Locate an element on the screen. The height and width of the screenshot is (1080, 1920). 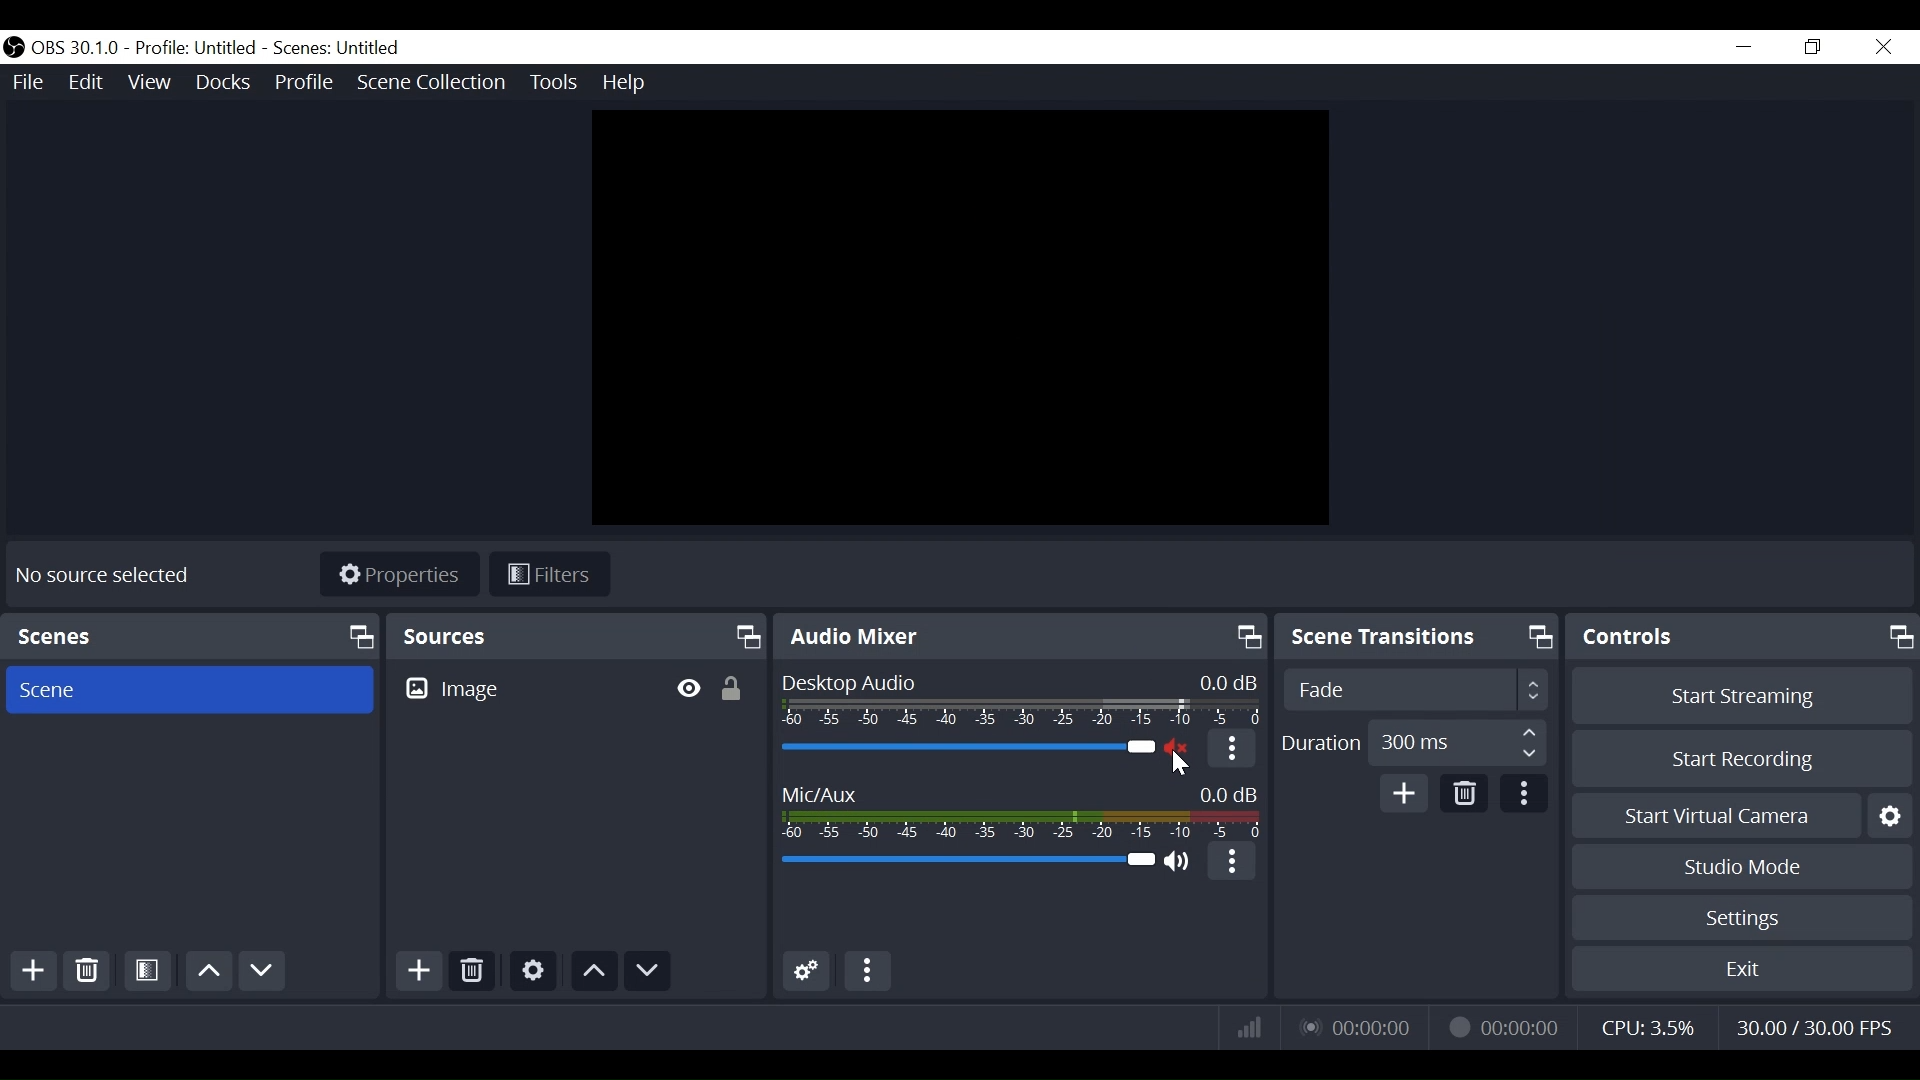
Restore is located at coordinates (1817, 47).